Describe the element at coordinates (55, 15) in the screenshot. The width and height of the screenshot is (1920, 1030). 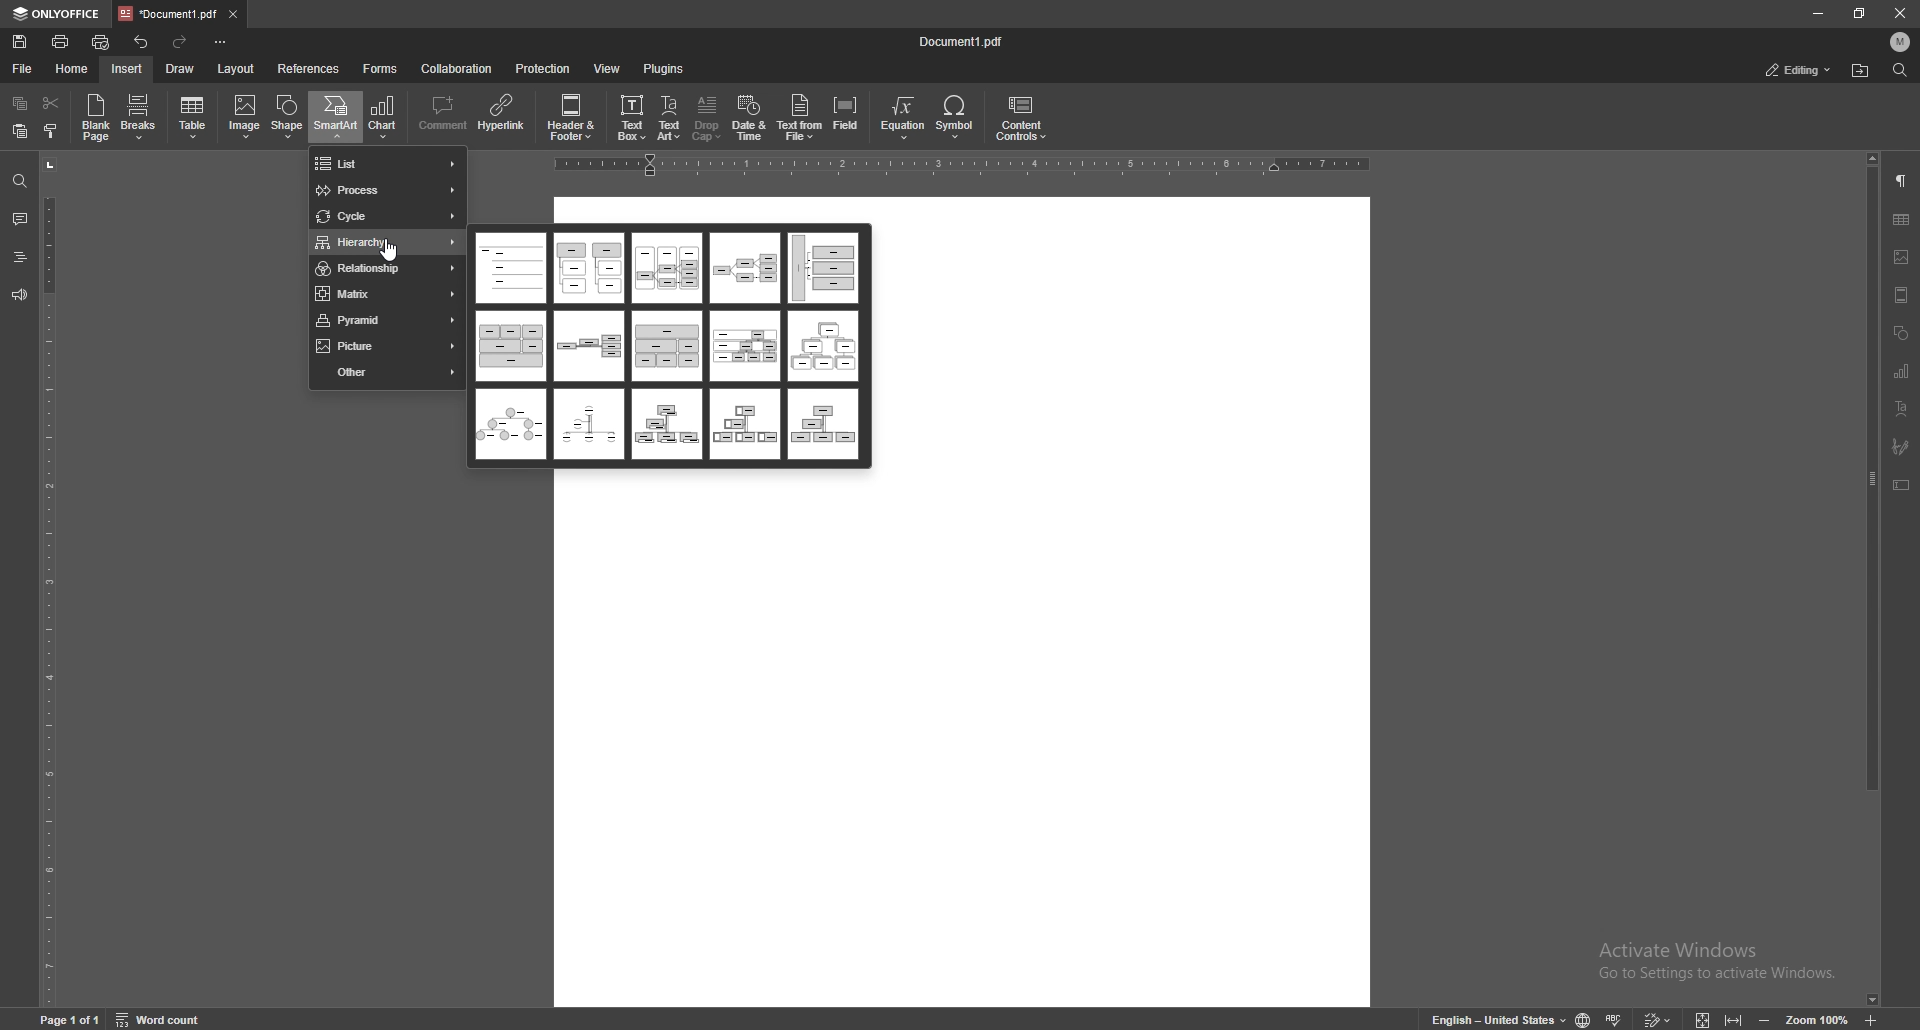
I see `onlyoffice` at that location.